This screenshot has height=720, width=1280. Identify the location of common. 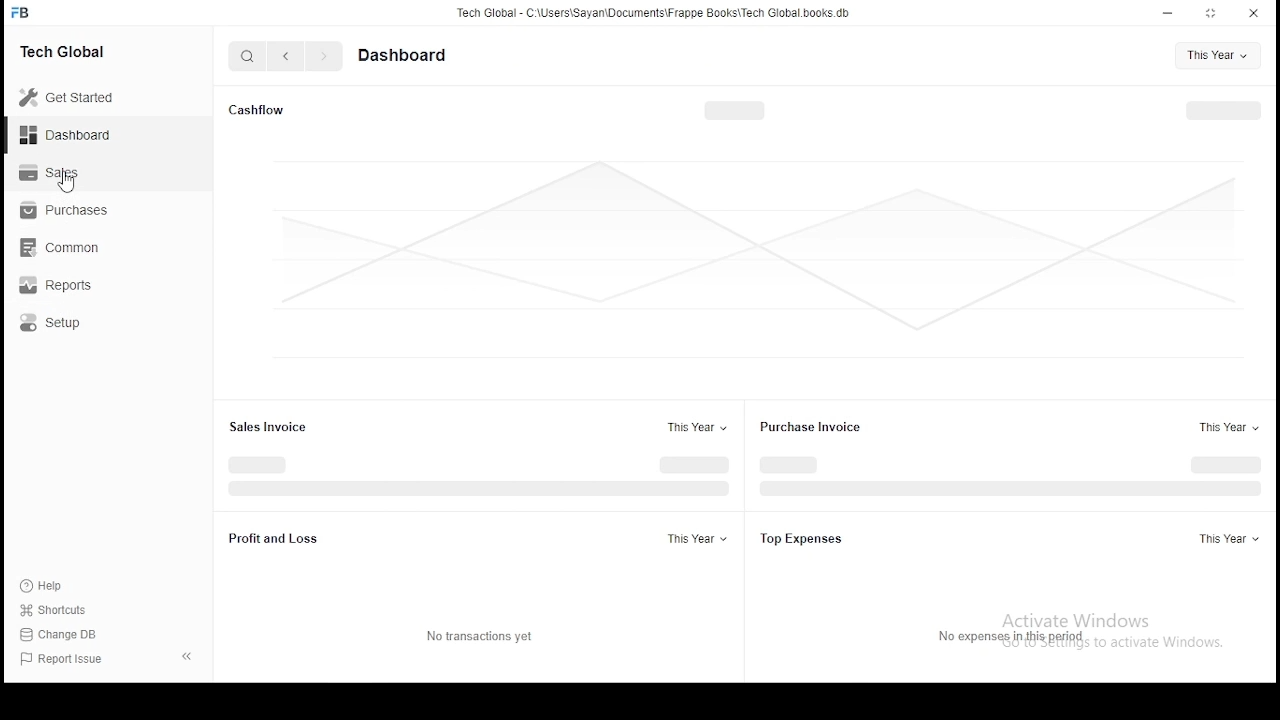
(64, 248).